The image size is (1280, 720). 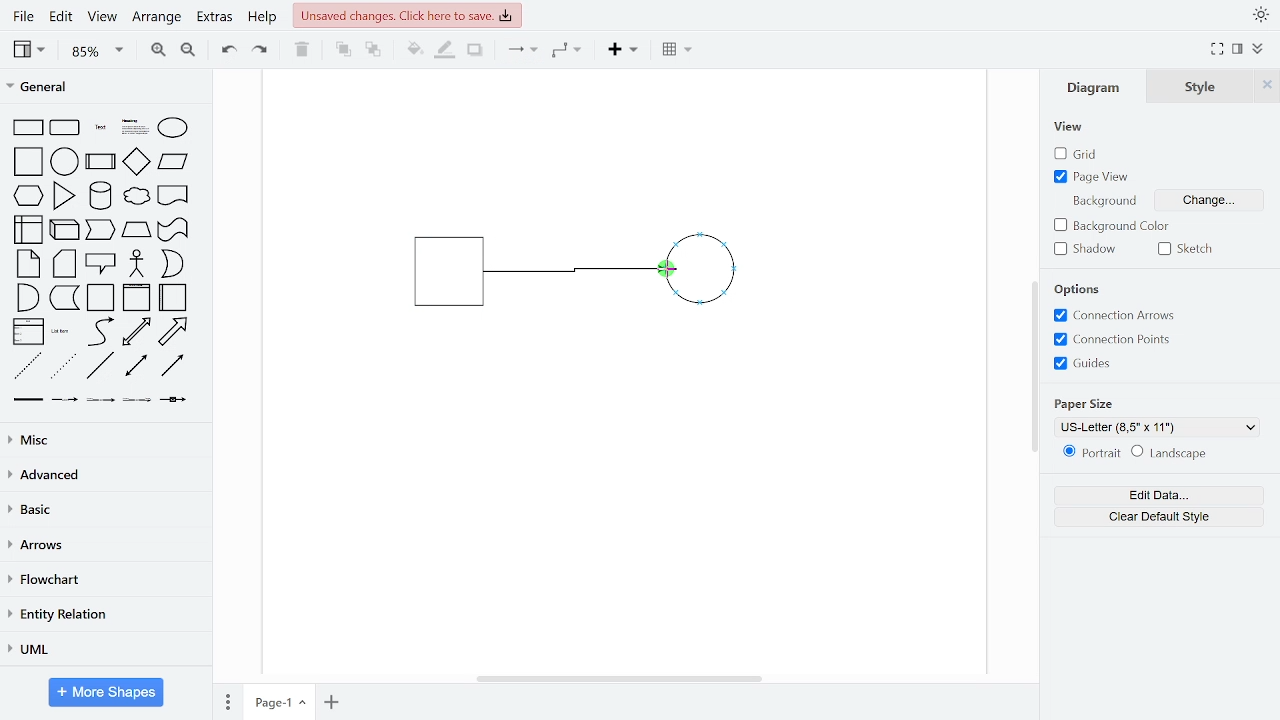 What do you see at coordinates (302, 49) in the screenshot?
I see `delete` at bounding box center [302, 49].